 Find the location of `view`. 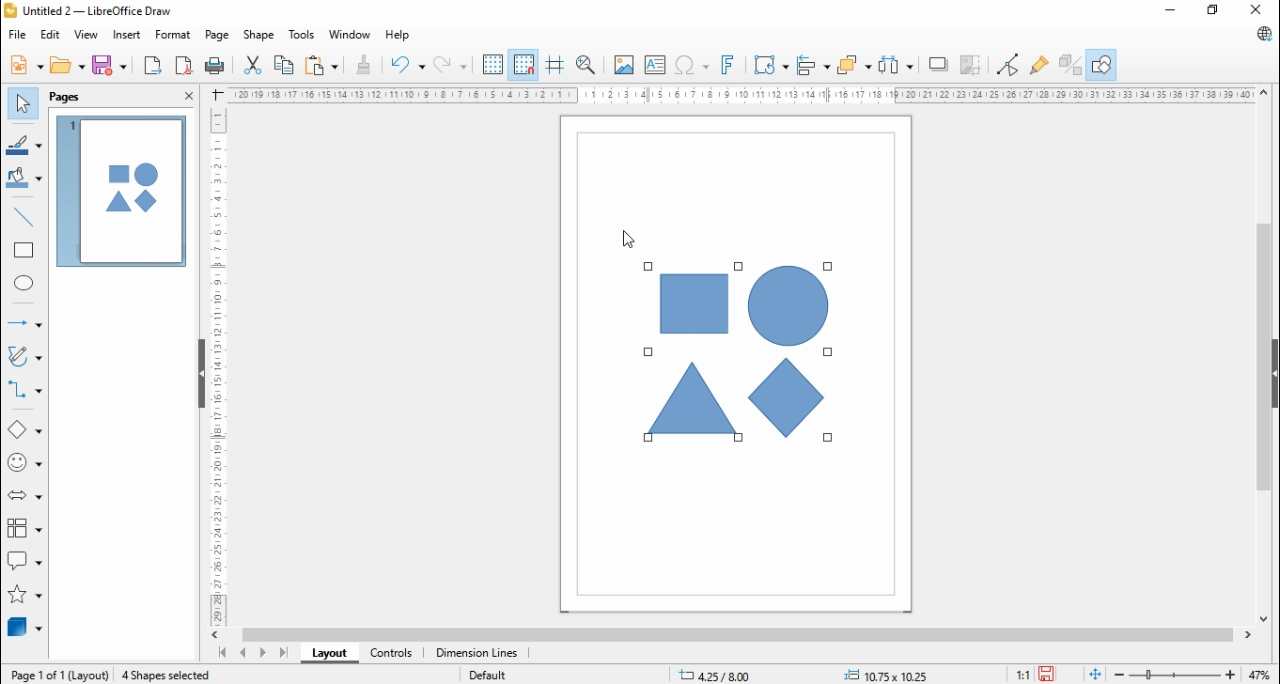

view is located at coordinates (87, 35).